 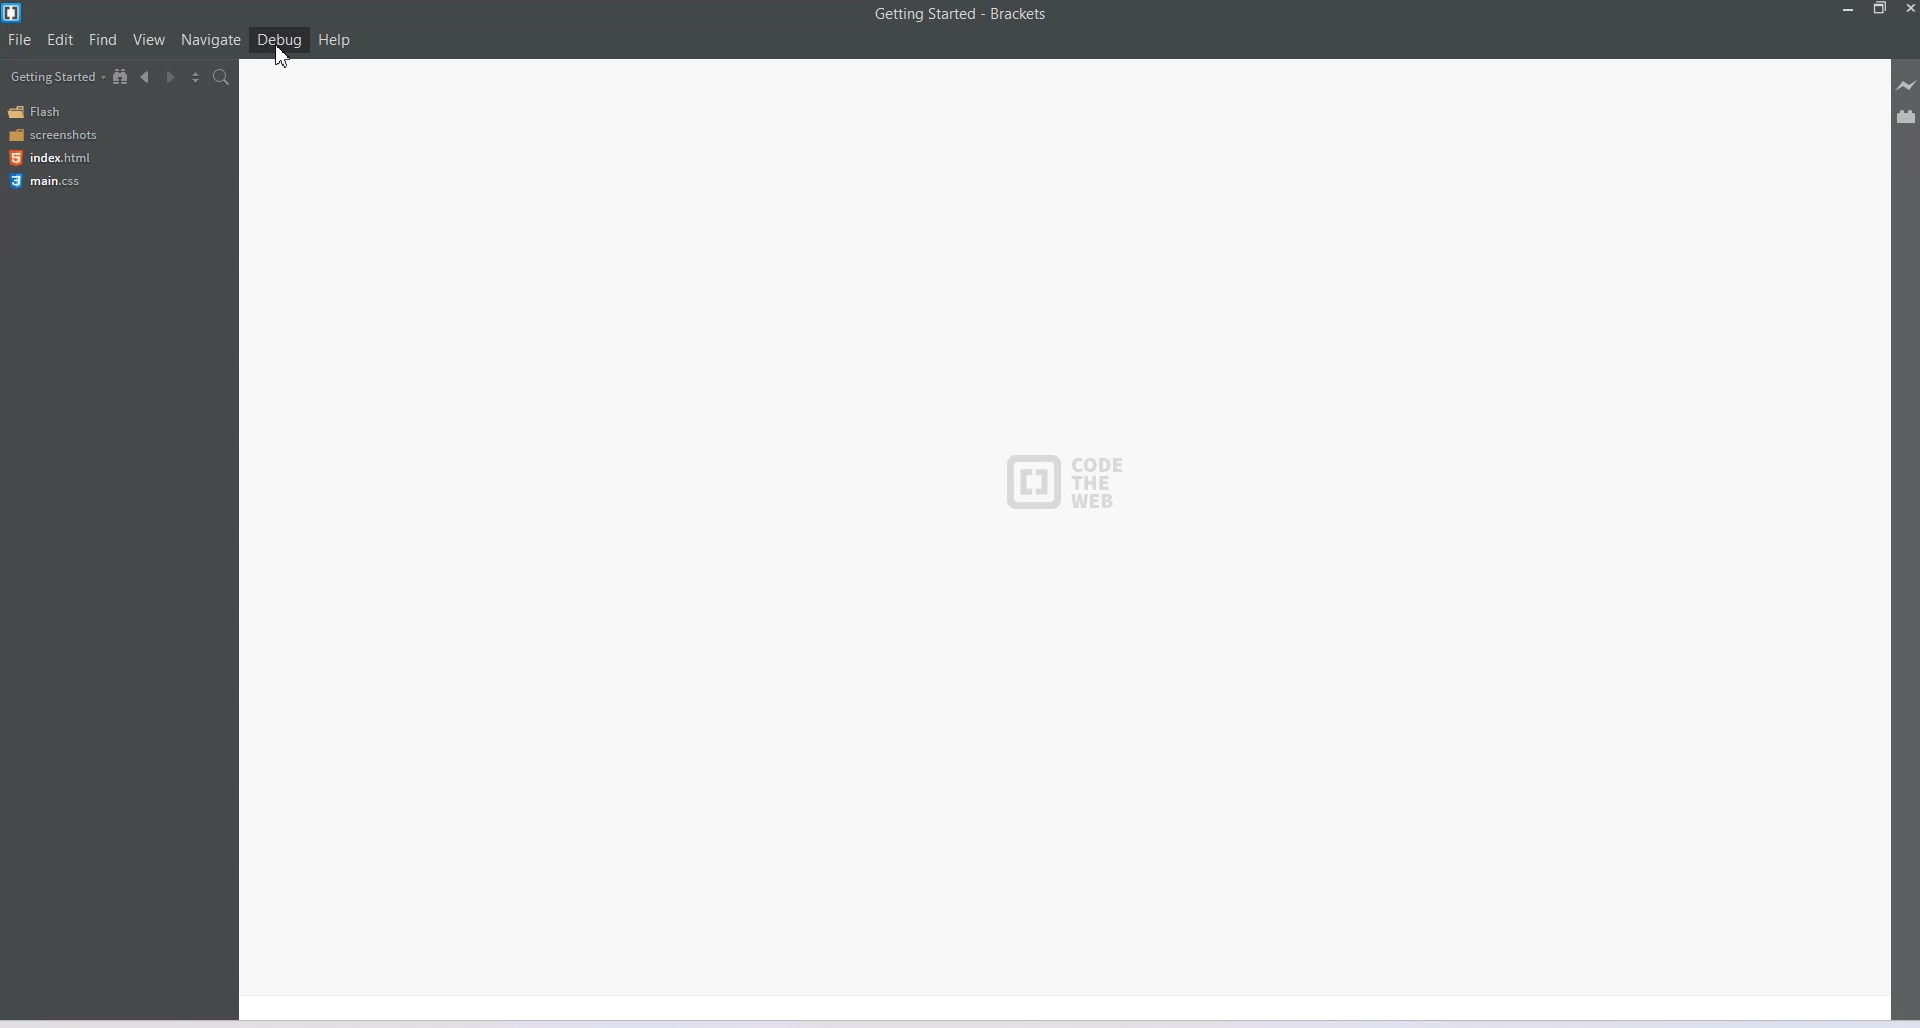 I want to click on Split editor vertically and Horizontally, so click(x=195, y=78).